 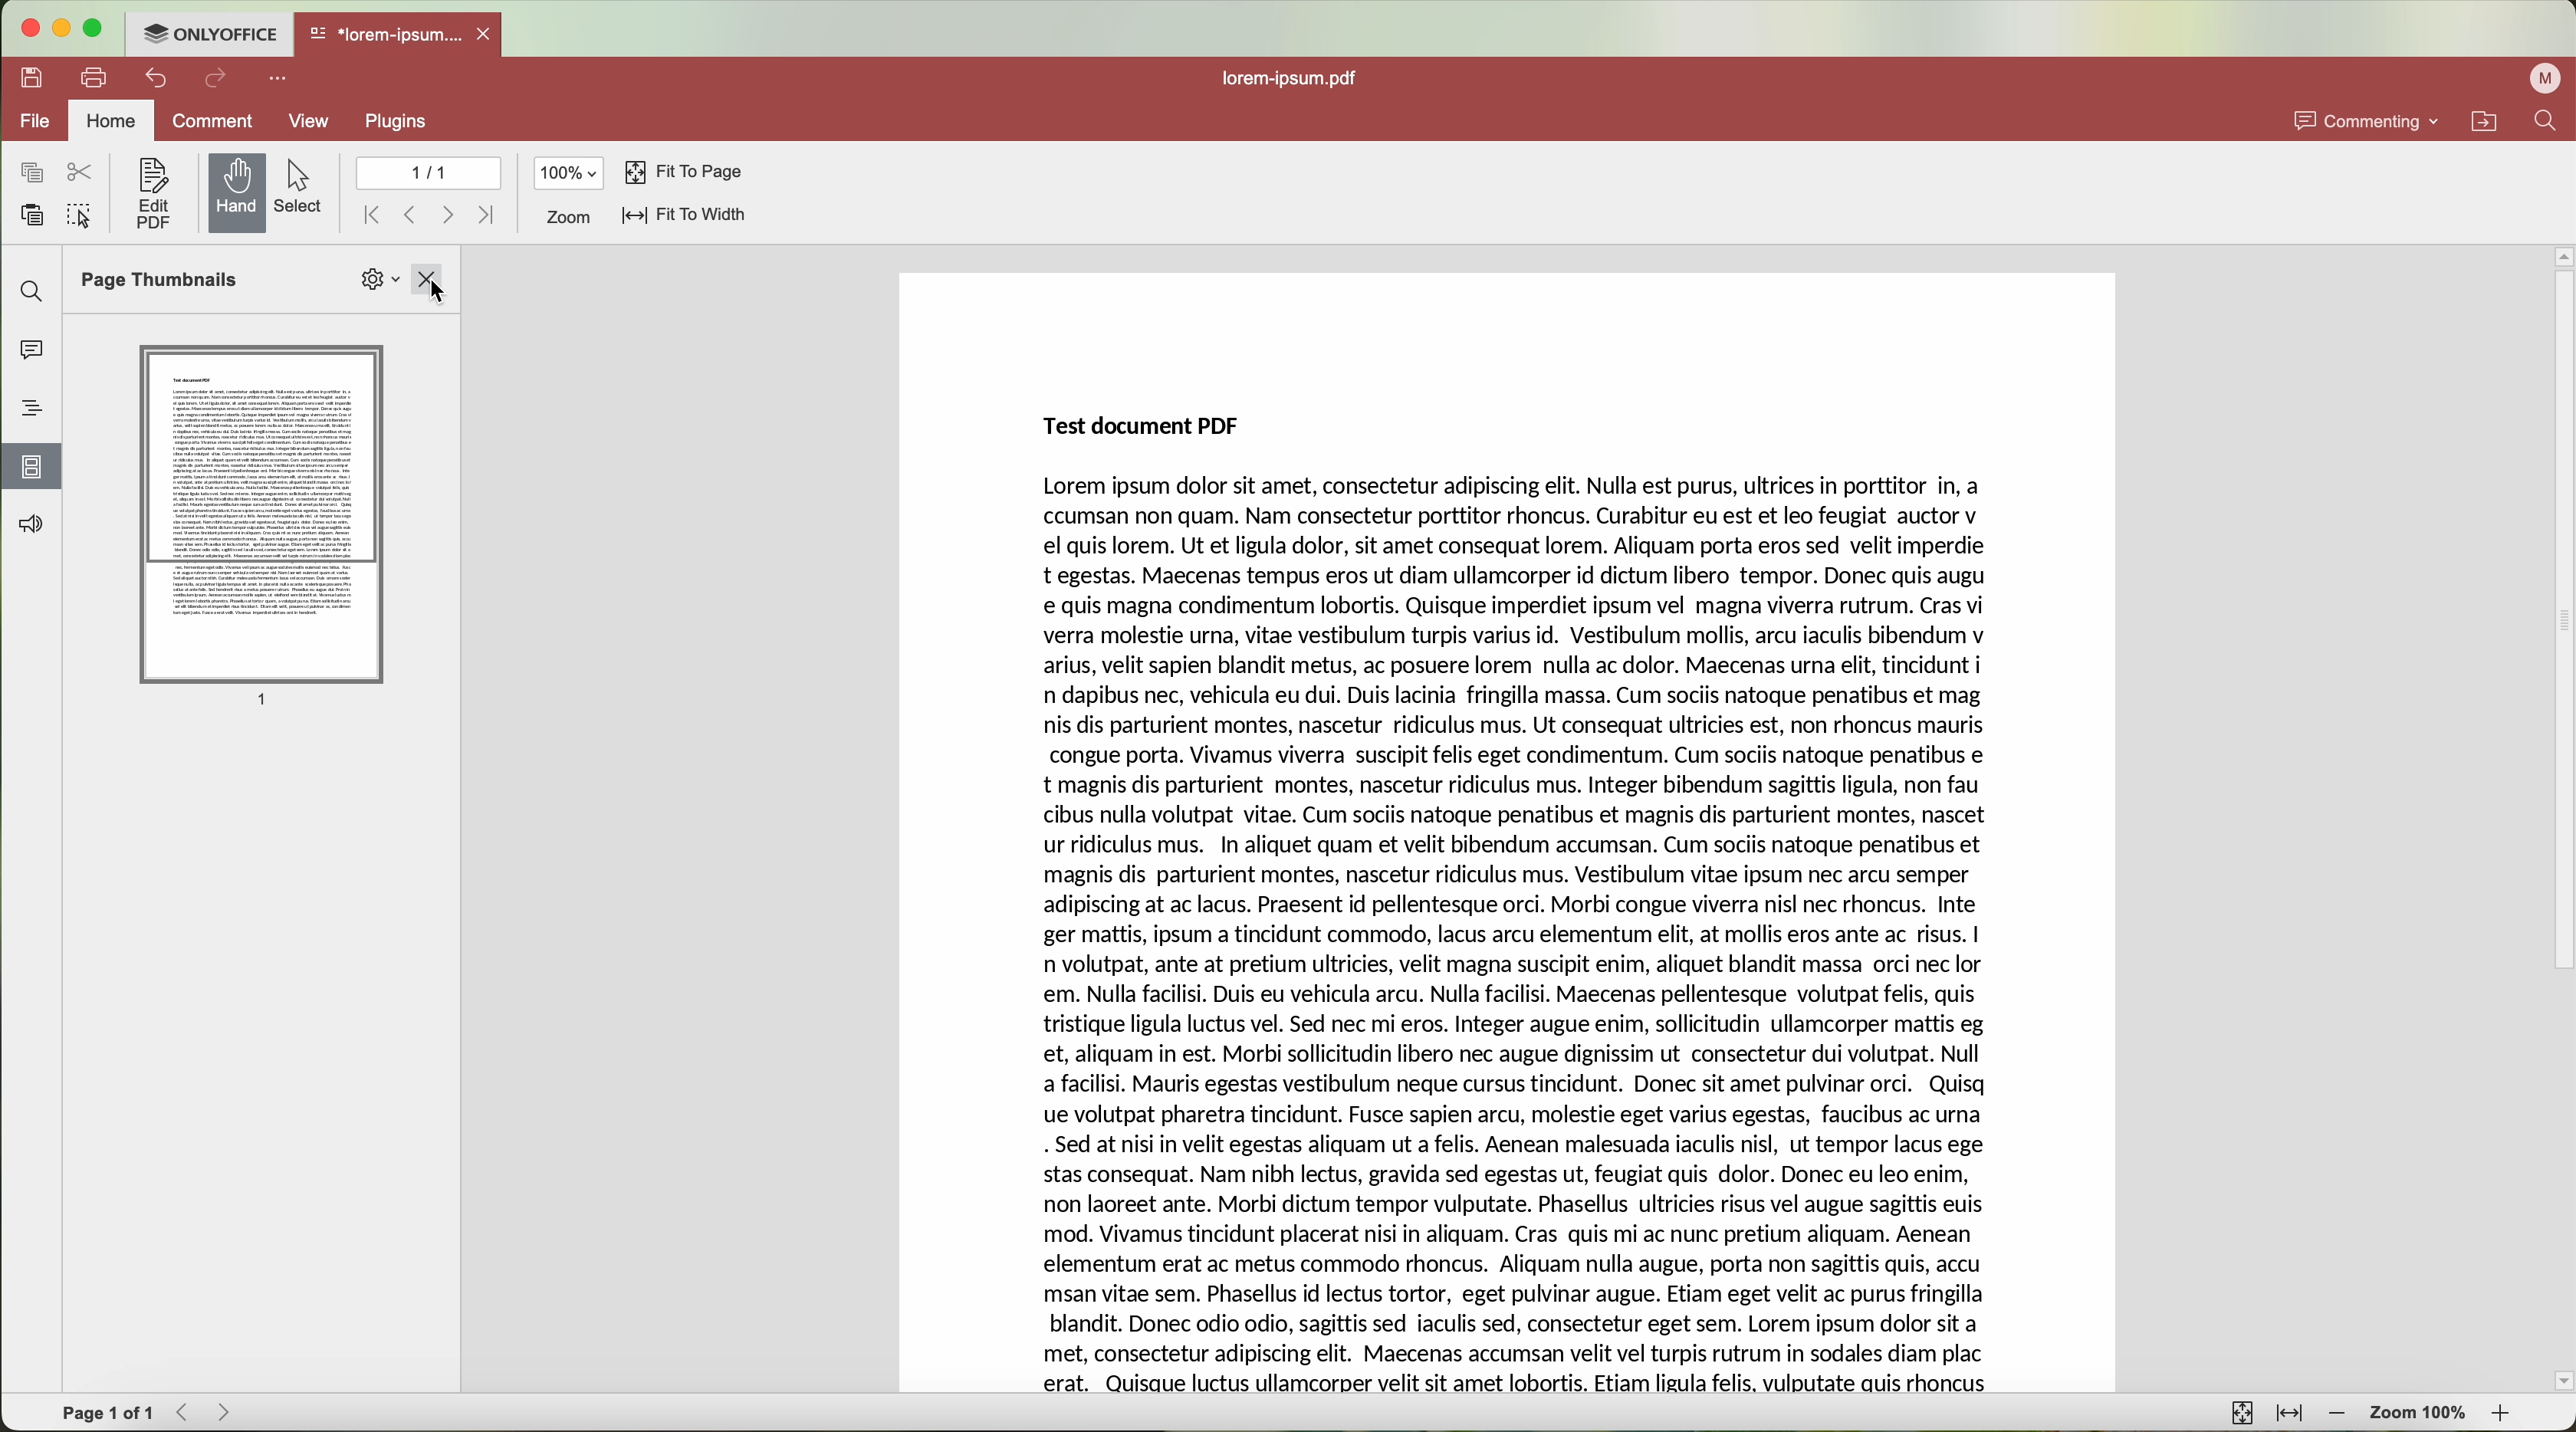 What do you see at coordinates (2552, 121) in the screenshot?
I see `find` at bounding box center [2552, 121].